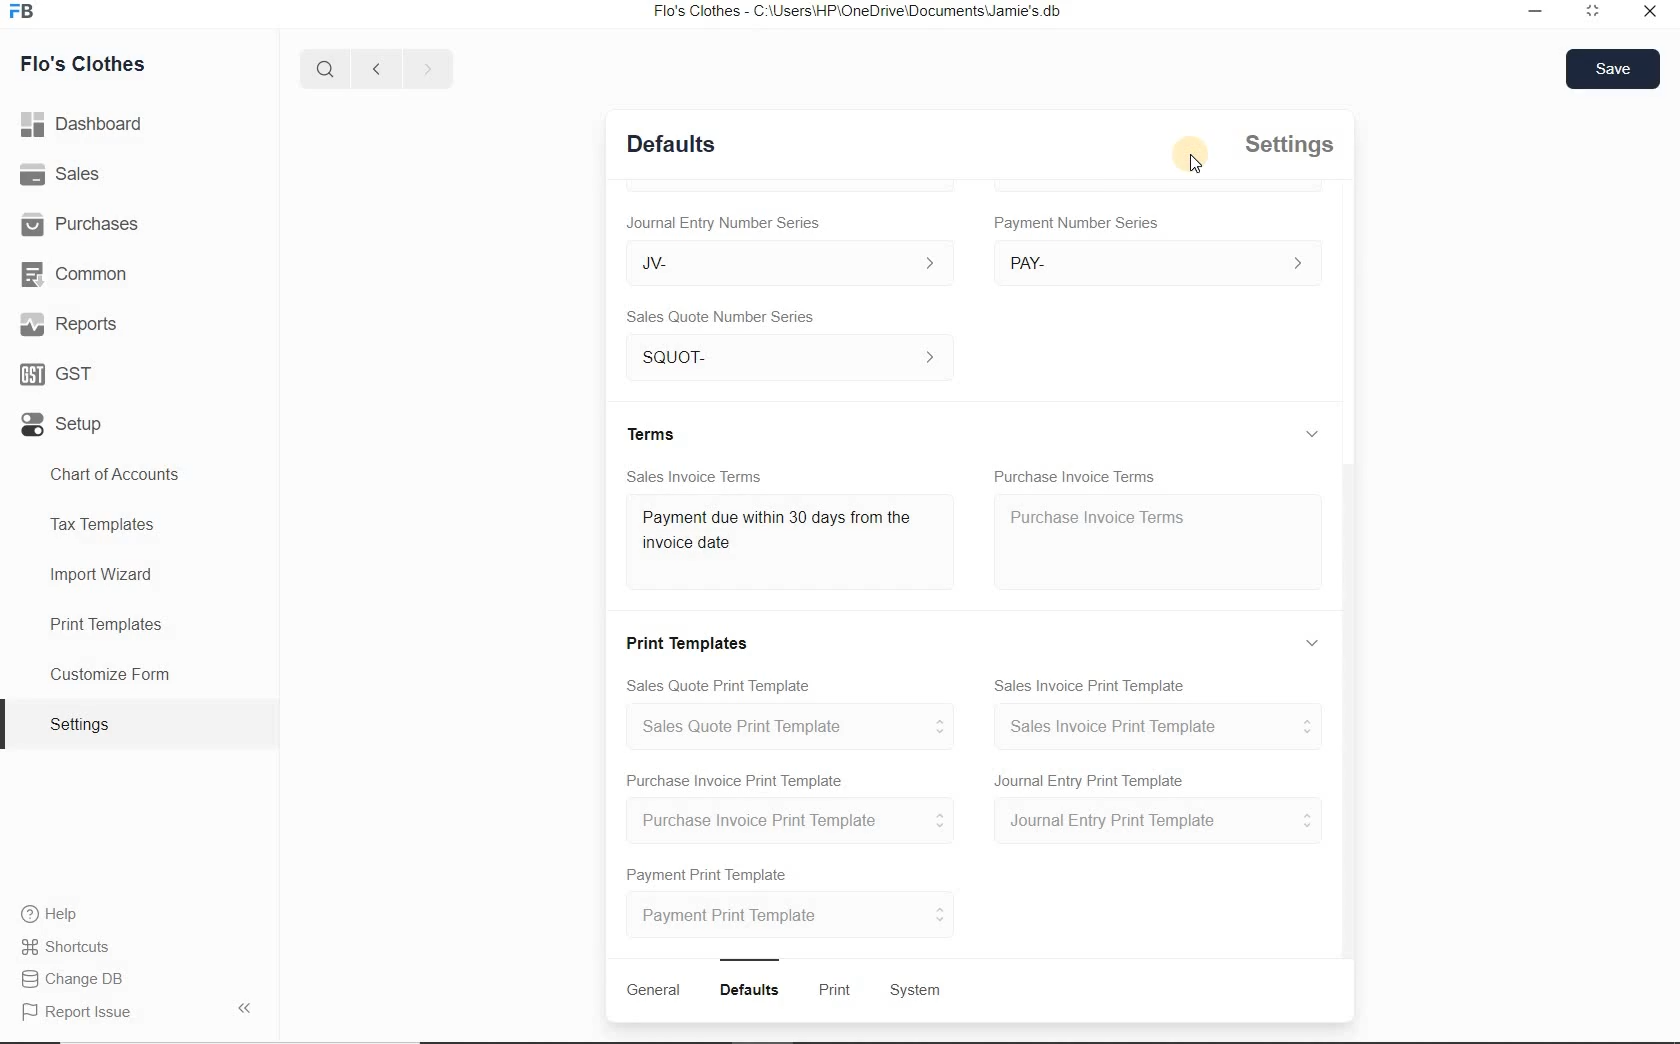 Image resolution: width=1680 pixels, height=1044 pixels. Describe the element at coordinates (1192, 154) in the screenshot. I see `Cursor` at that location.